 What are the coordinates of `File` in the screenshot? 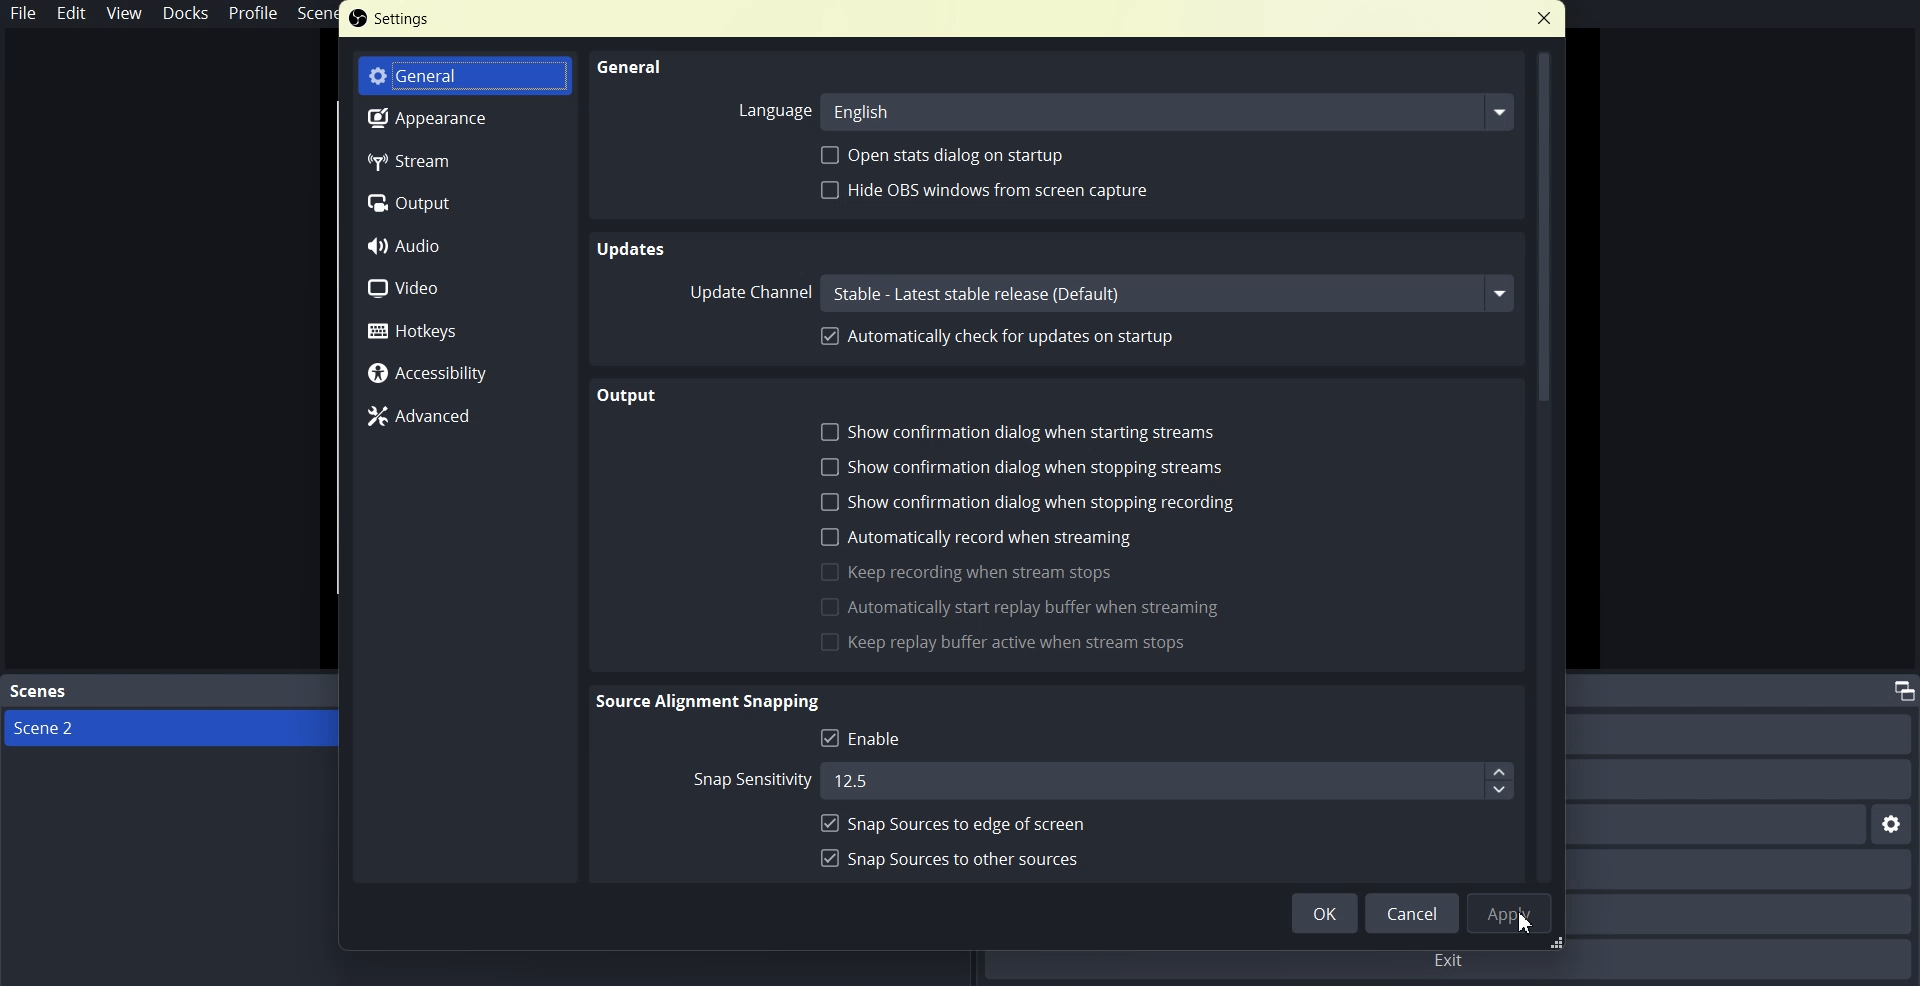 It's located at (24, 13).